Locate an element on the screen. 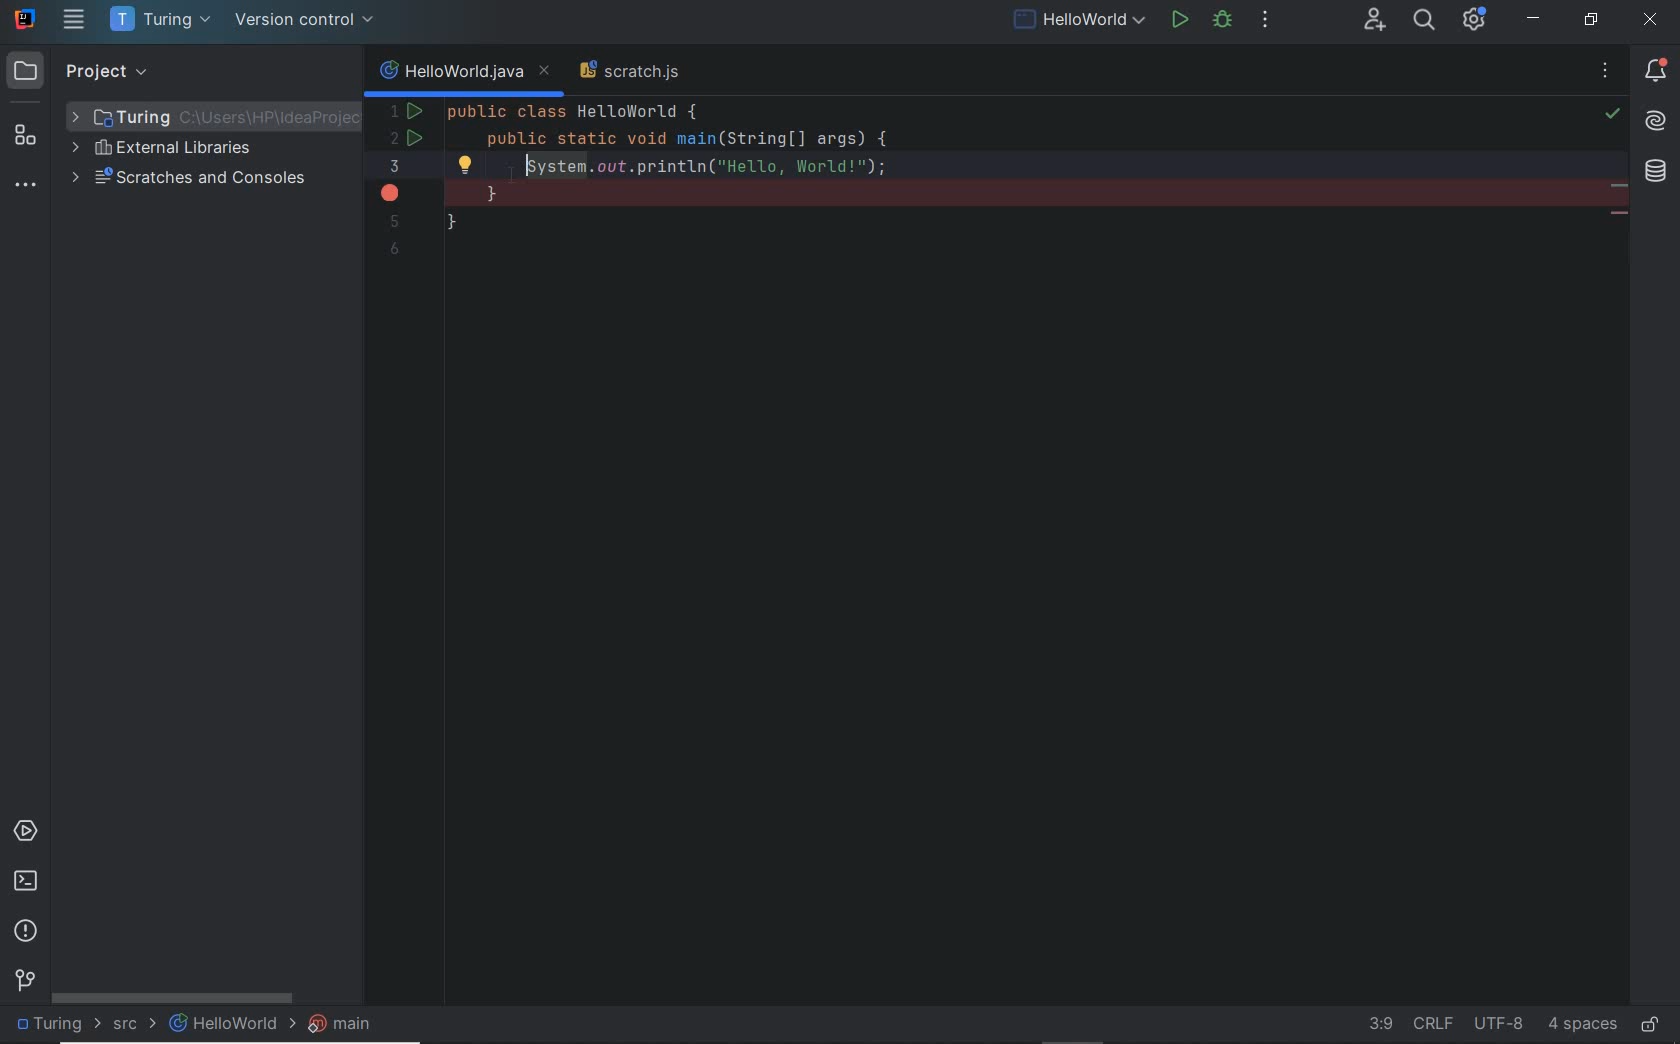 The width and height of the screenshot is (1680, 1044). terminal is located at coordinates (28, 883).